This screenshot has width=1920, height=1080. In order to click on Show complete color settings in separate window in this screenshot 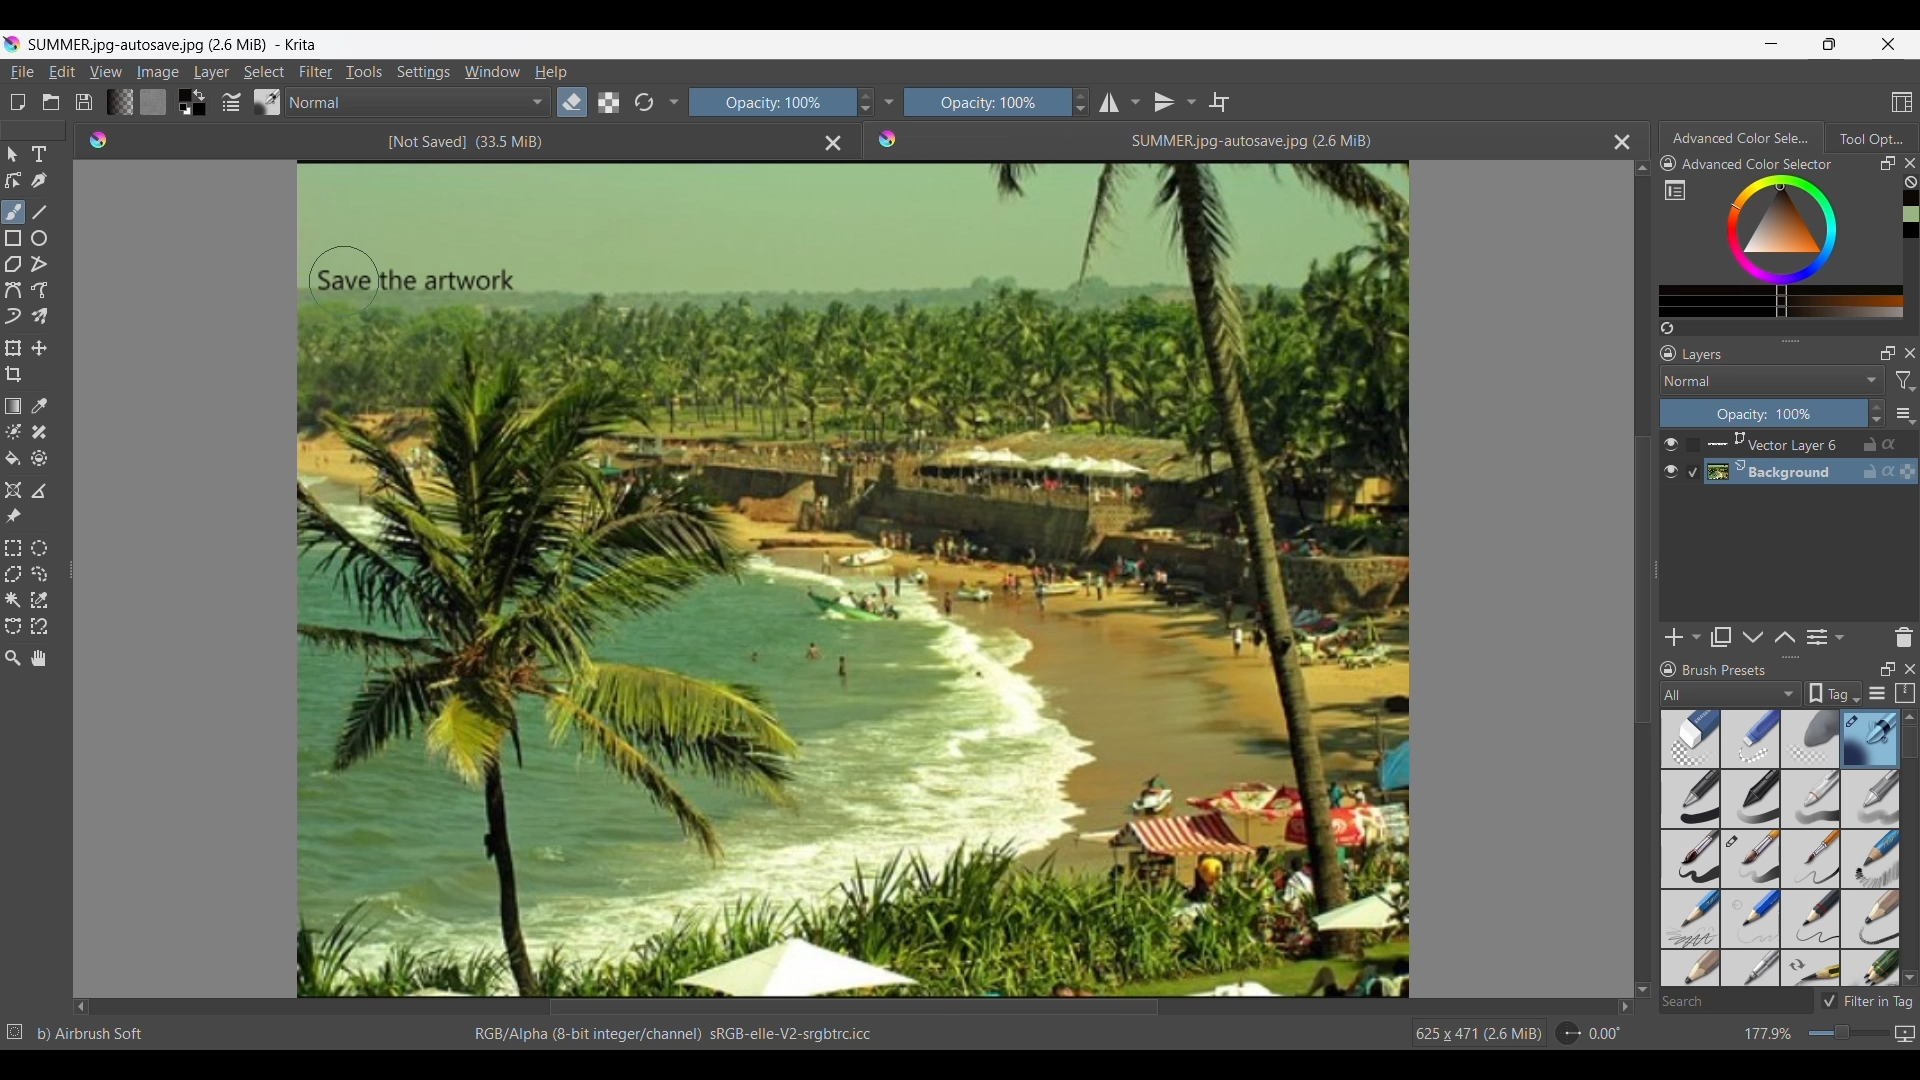, I will do `click(1675, 189)`.